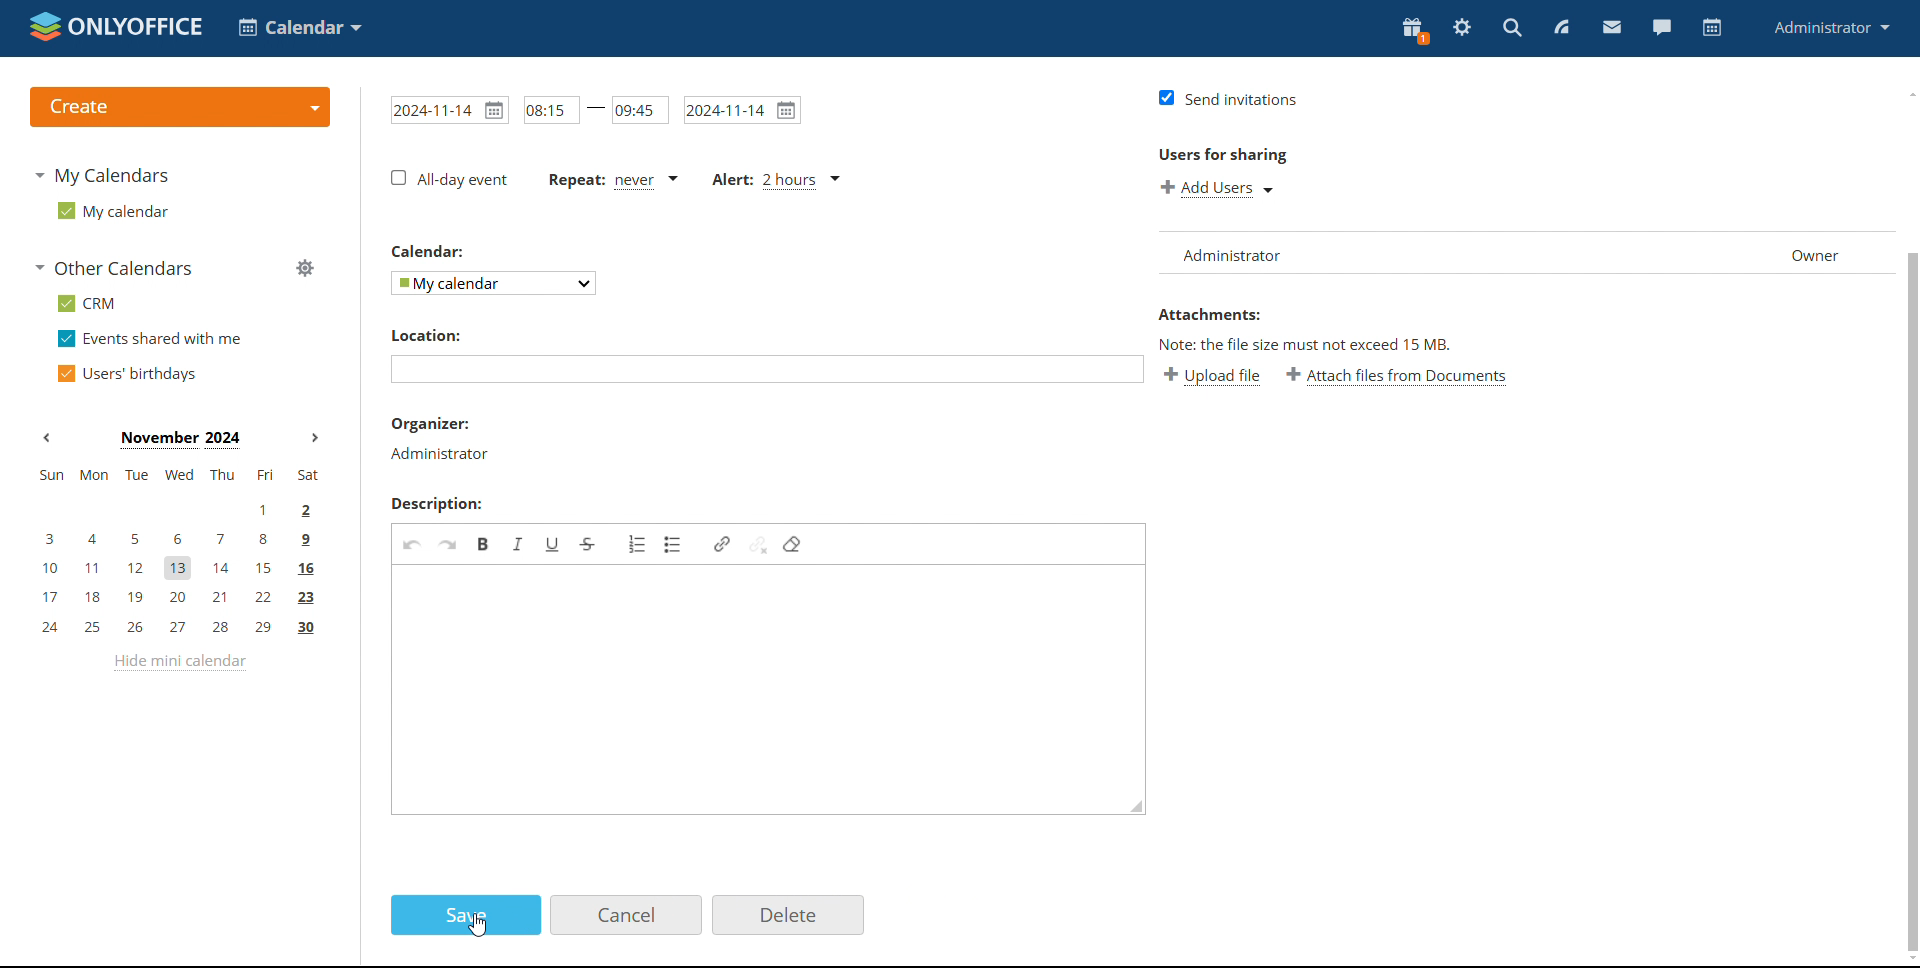 This screenshot has width=1920, height=968. I want to click on add location, so click(767, 369).